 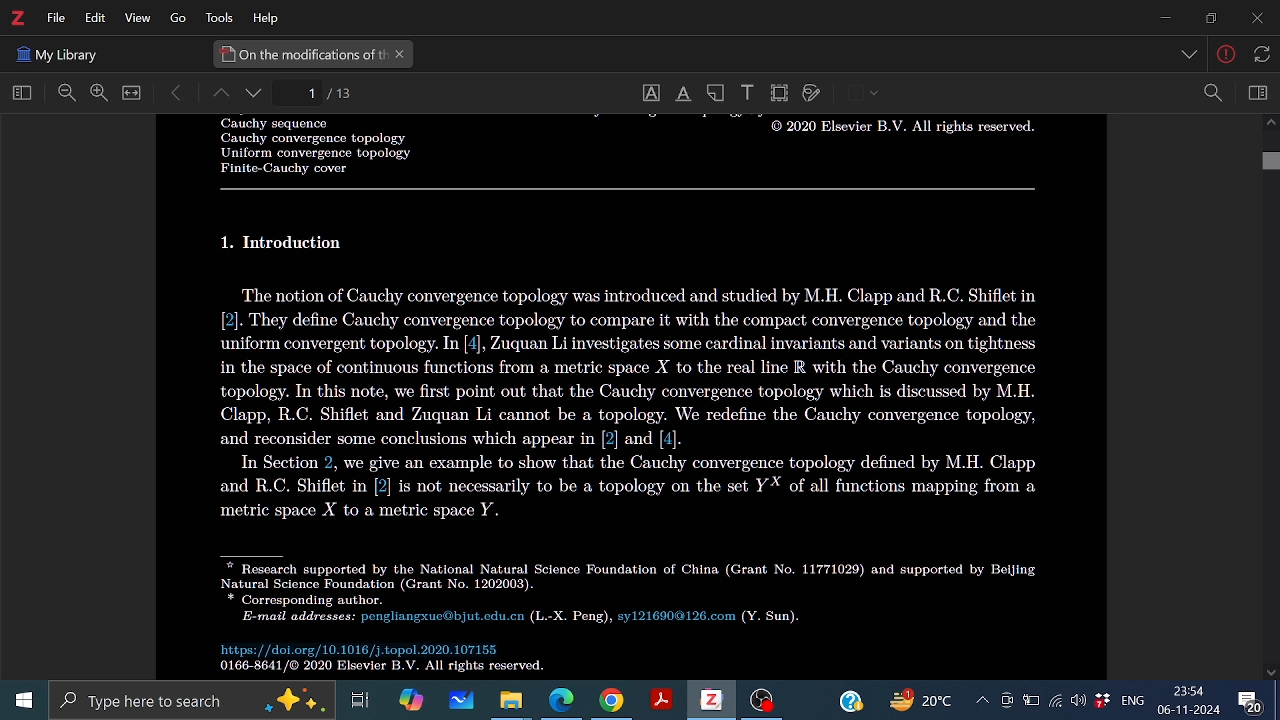 I want to click on Microsoft edge, so click(x=562, y=701).